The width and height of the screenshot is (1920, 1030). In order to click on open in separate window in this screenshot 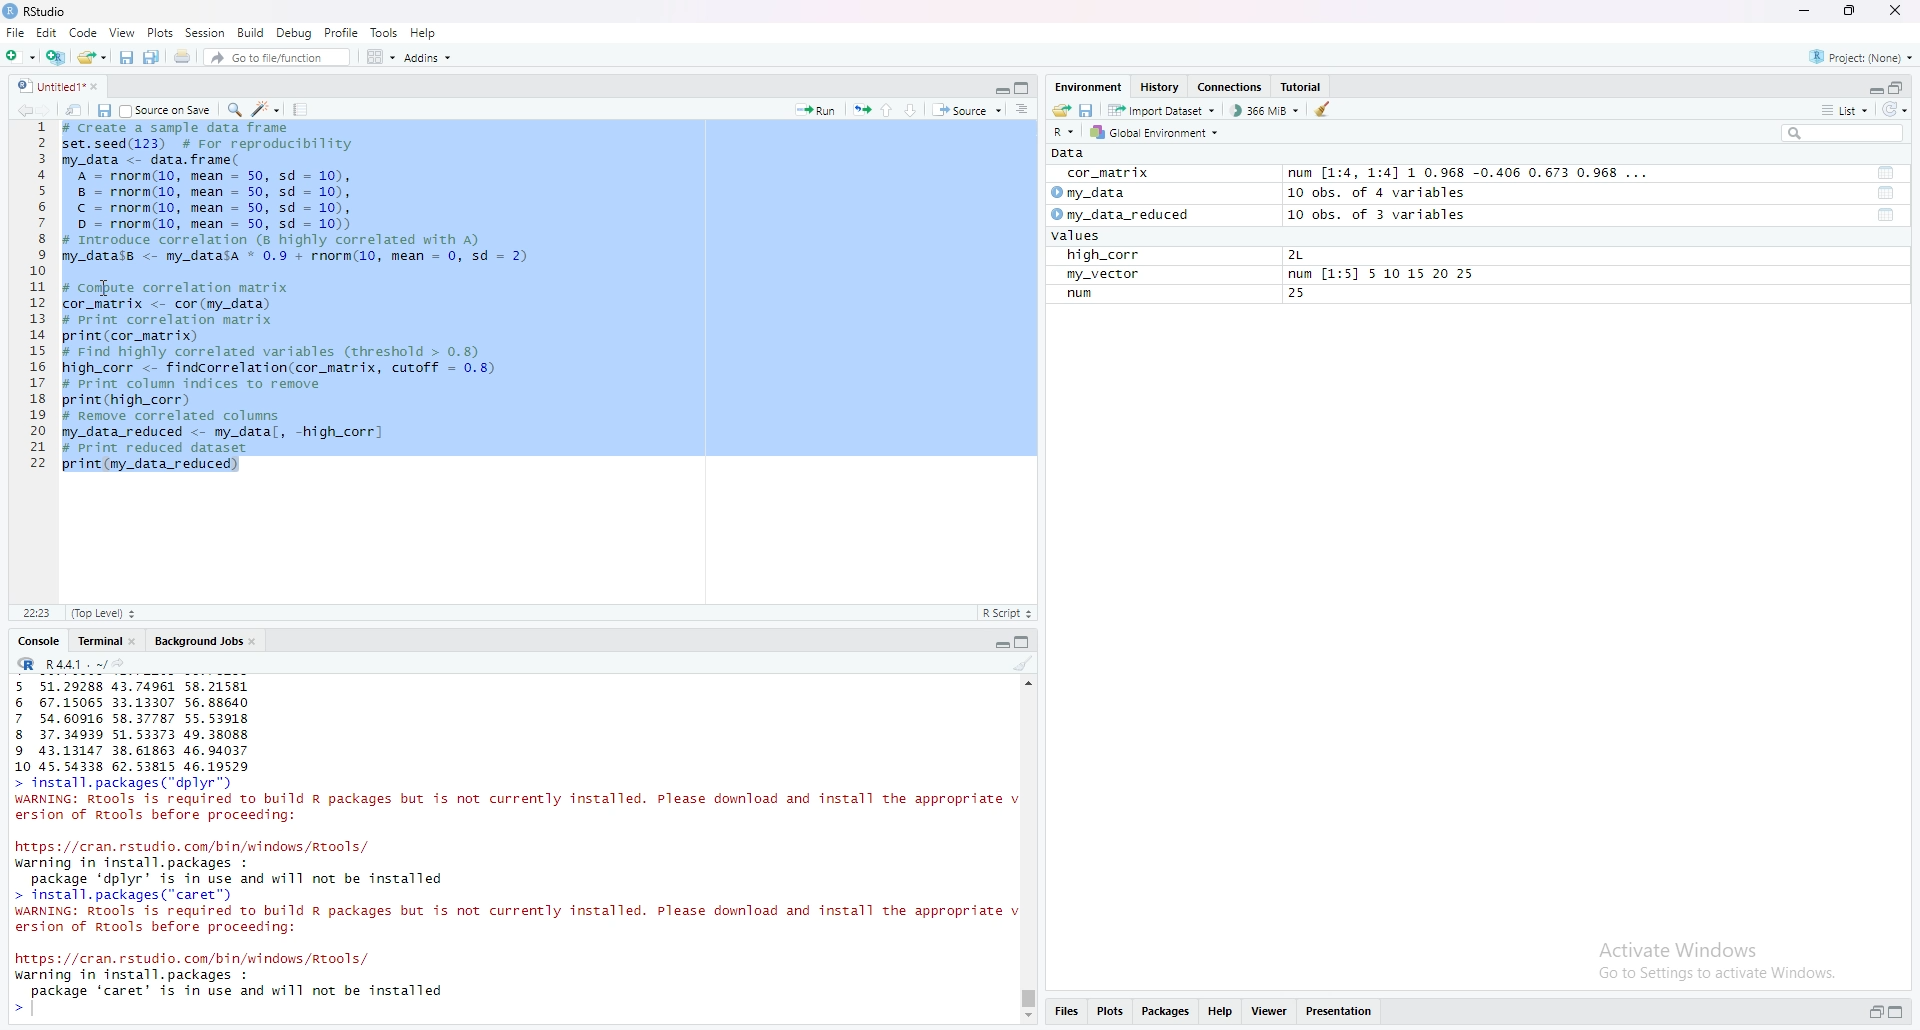, I will do `click(1898, 87)`.